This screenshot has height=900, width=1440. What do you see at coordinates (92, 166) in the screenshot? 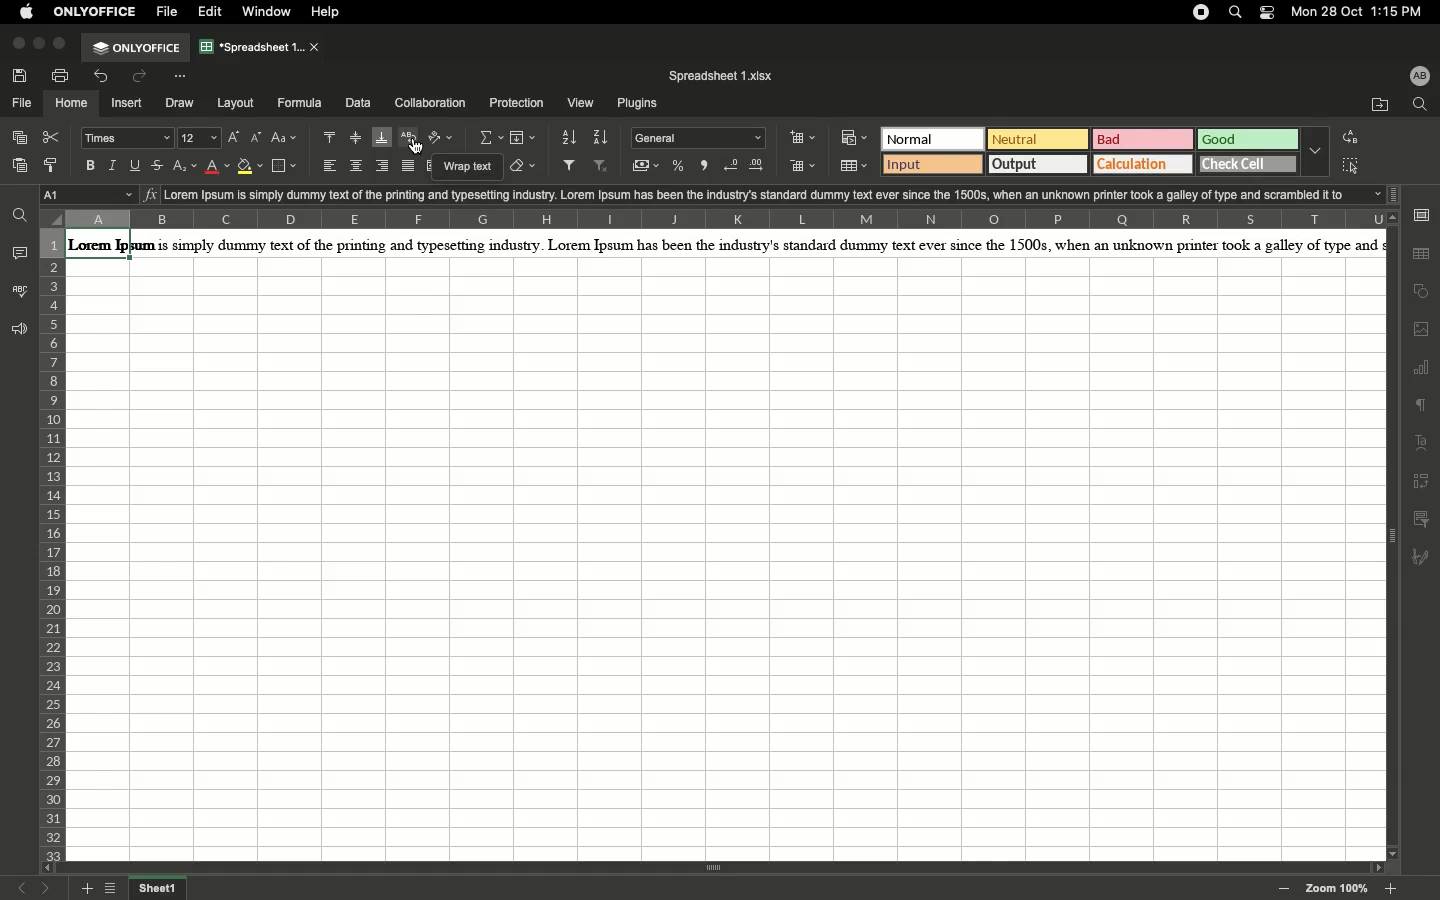
I see `Bold` at bounding box center [92, 166].